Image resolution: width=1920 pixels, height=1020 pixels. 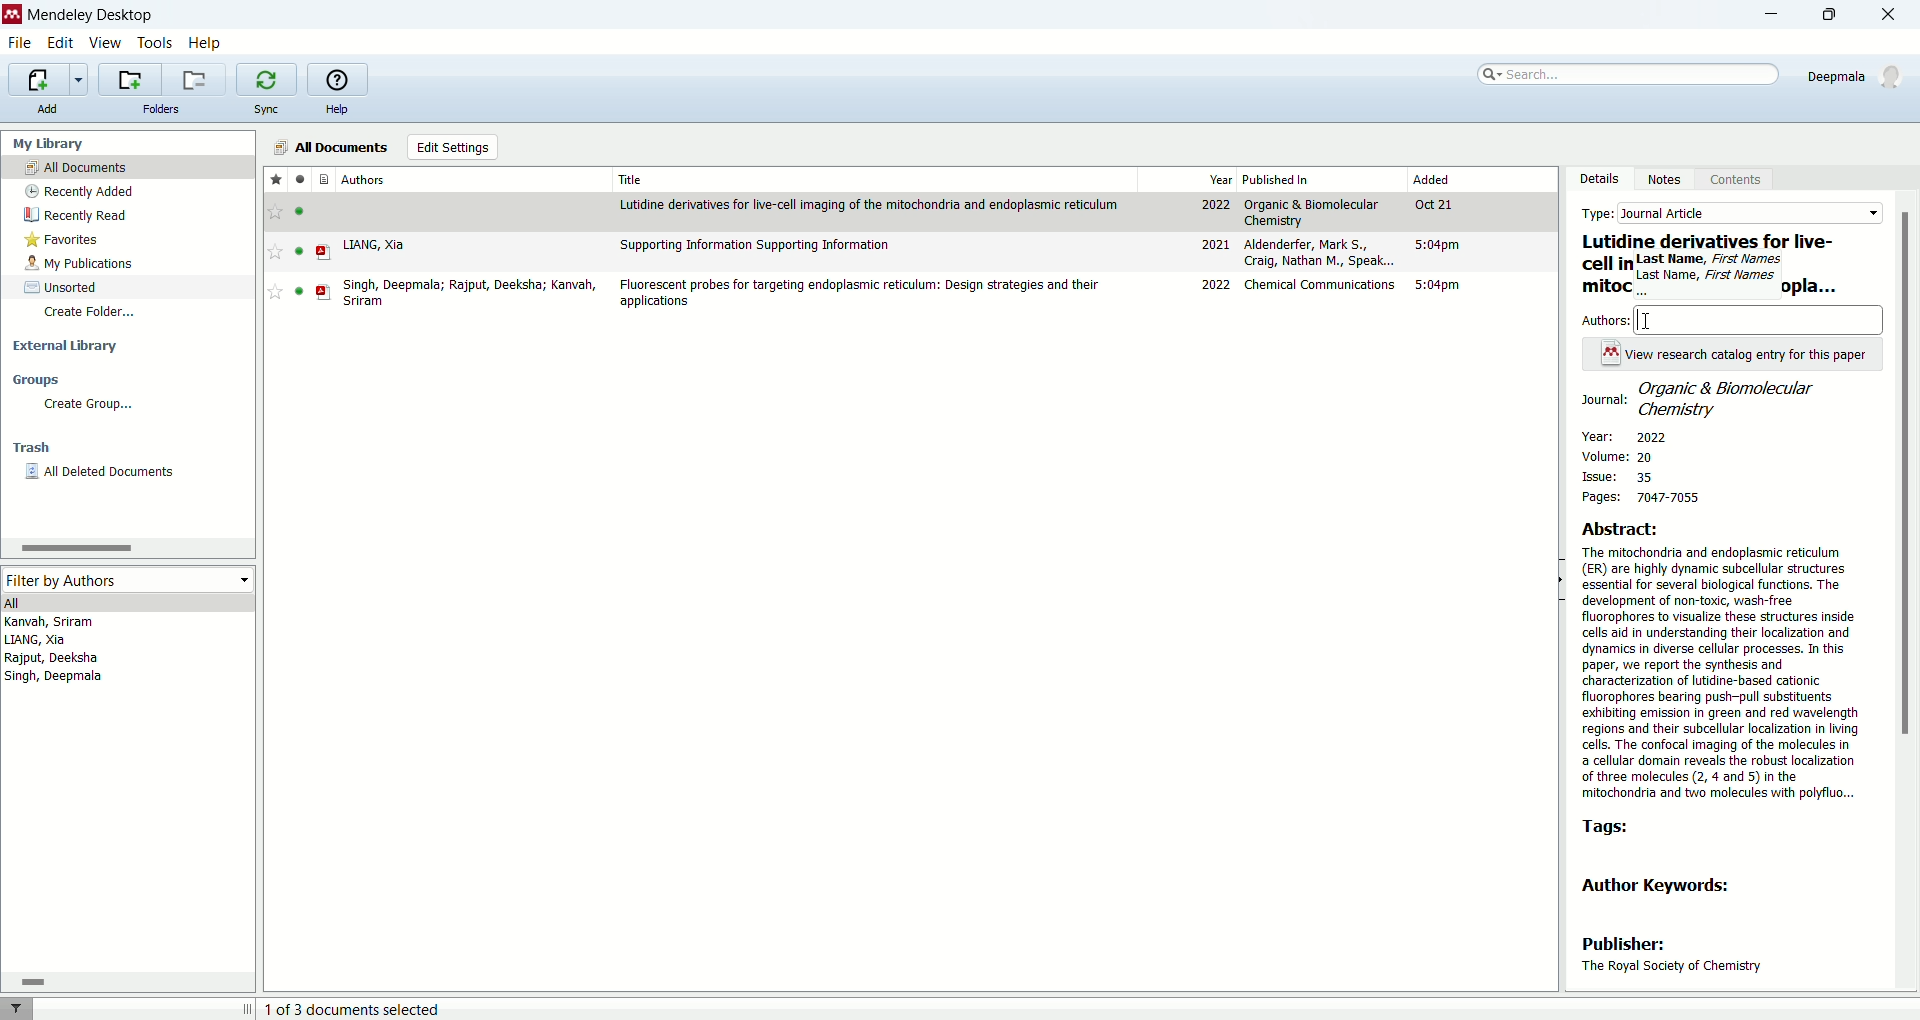 I want to click on create folder, so click(x=92, y=314).